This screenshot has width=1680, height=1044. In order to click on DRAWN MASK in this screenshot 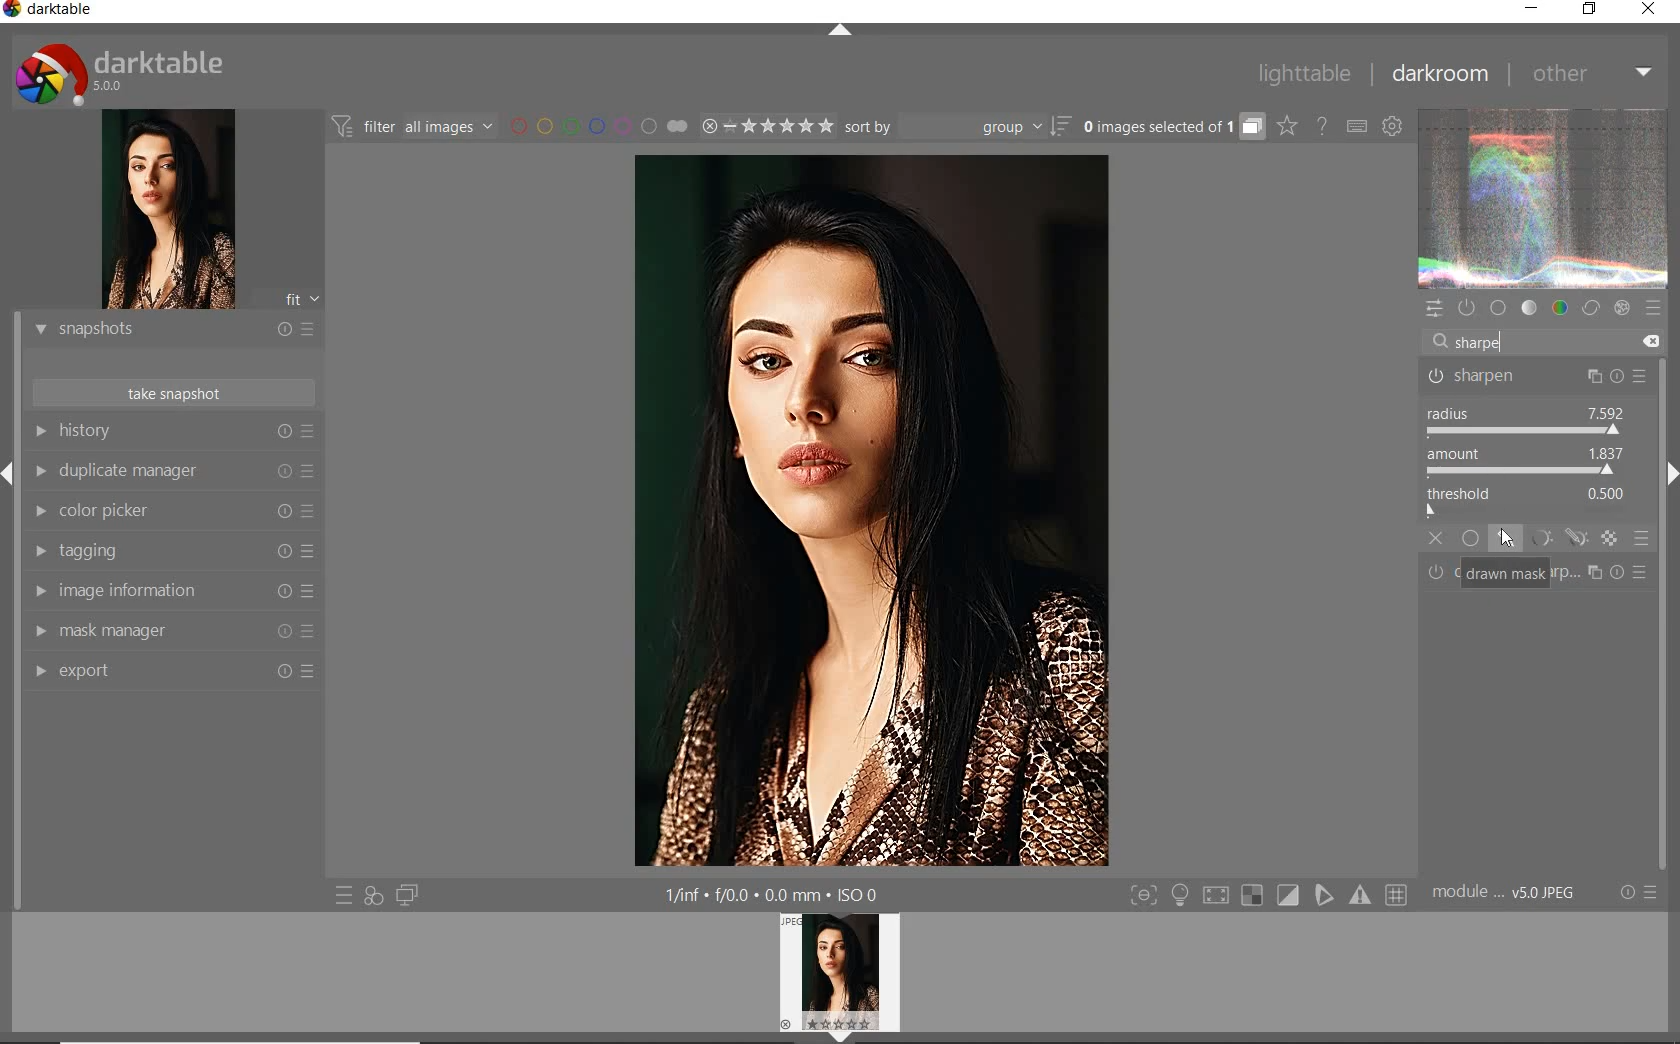, I will do `click(1508, 573)`.